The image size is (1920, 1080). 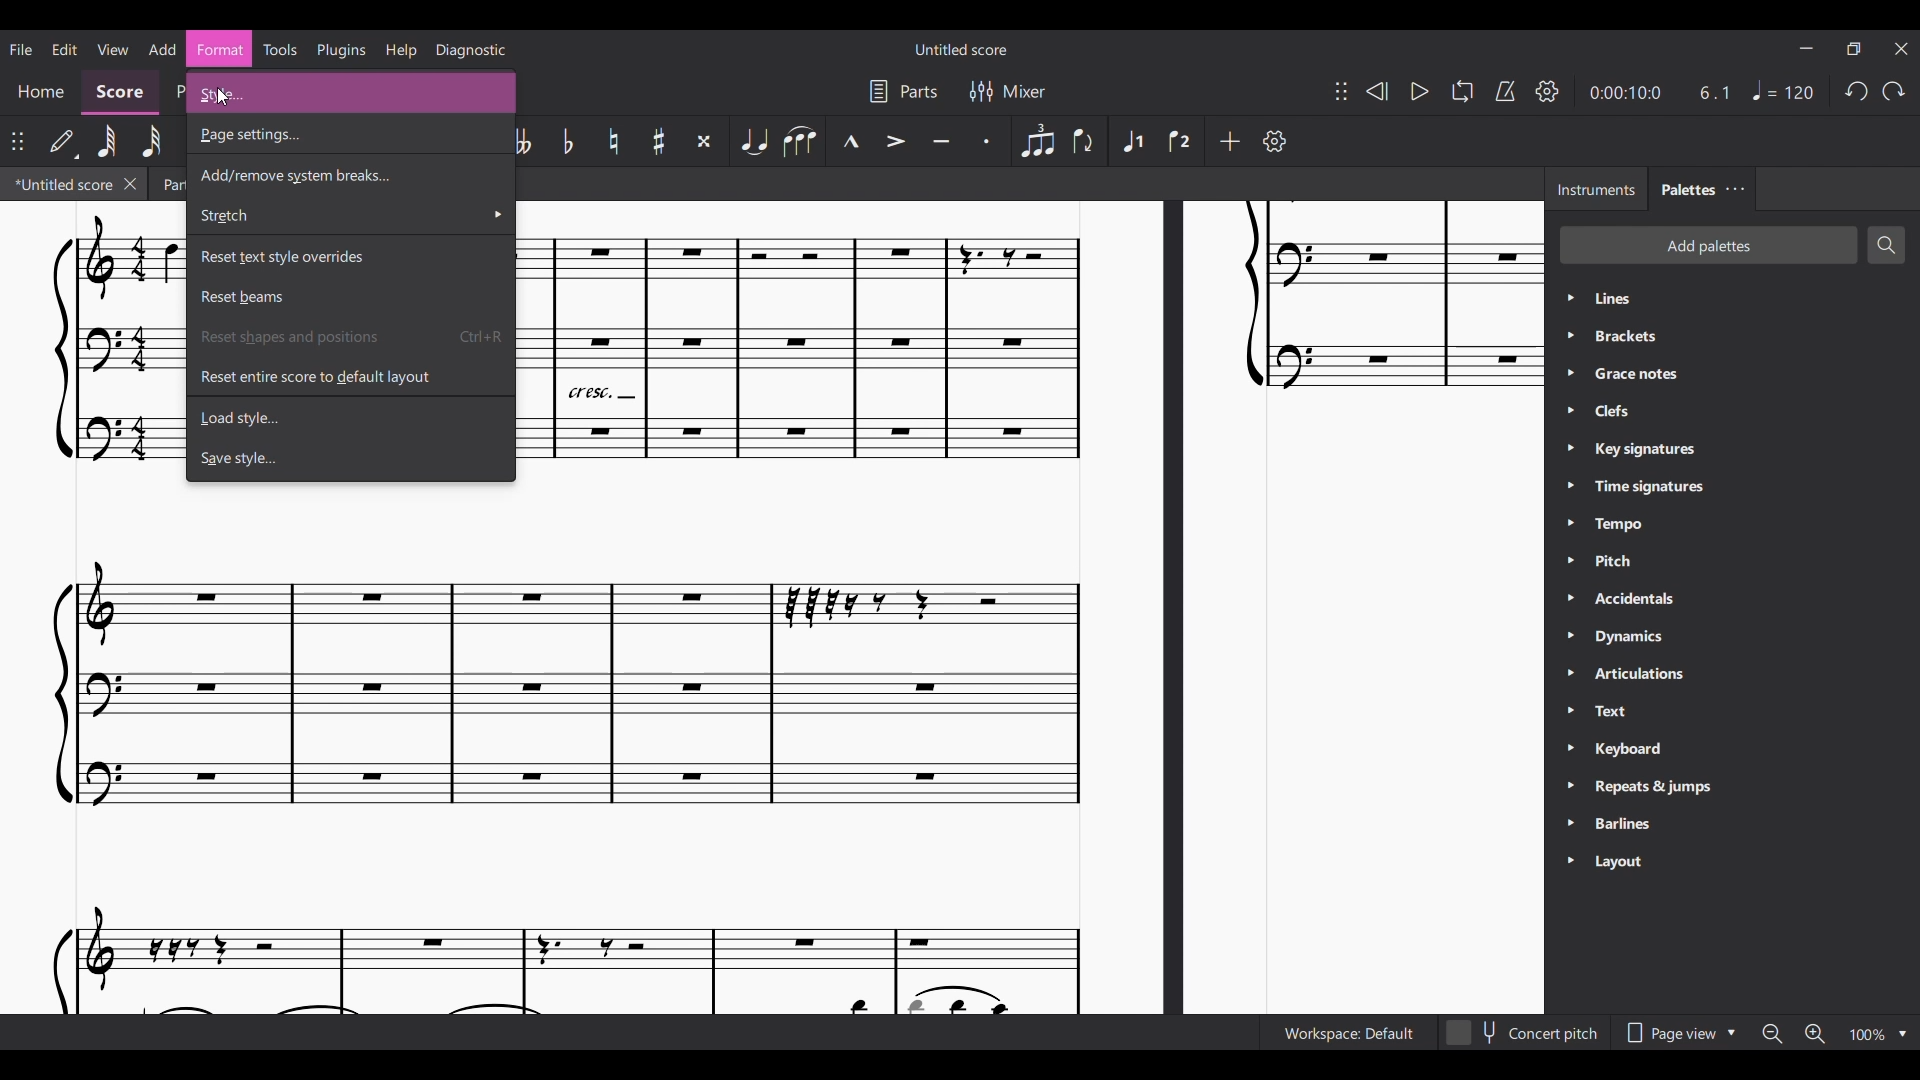 What do you see at coordinates (348, 135) in the screenshot?
I see `Page settings` at bounding box center [348, 135].